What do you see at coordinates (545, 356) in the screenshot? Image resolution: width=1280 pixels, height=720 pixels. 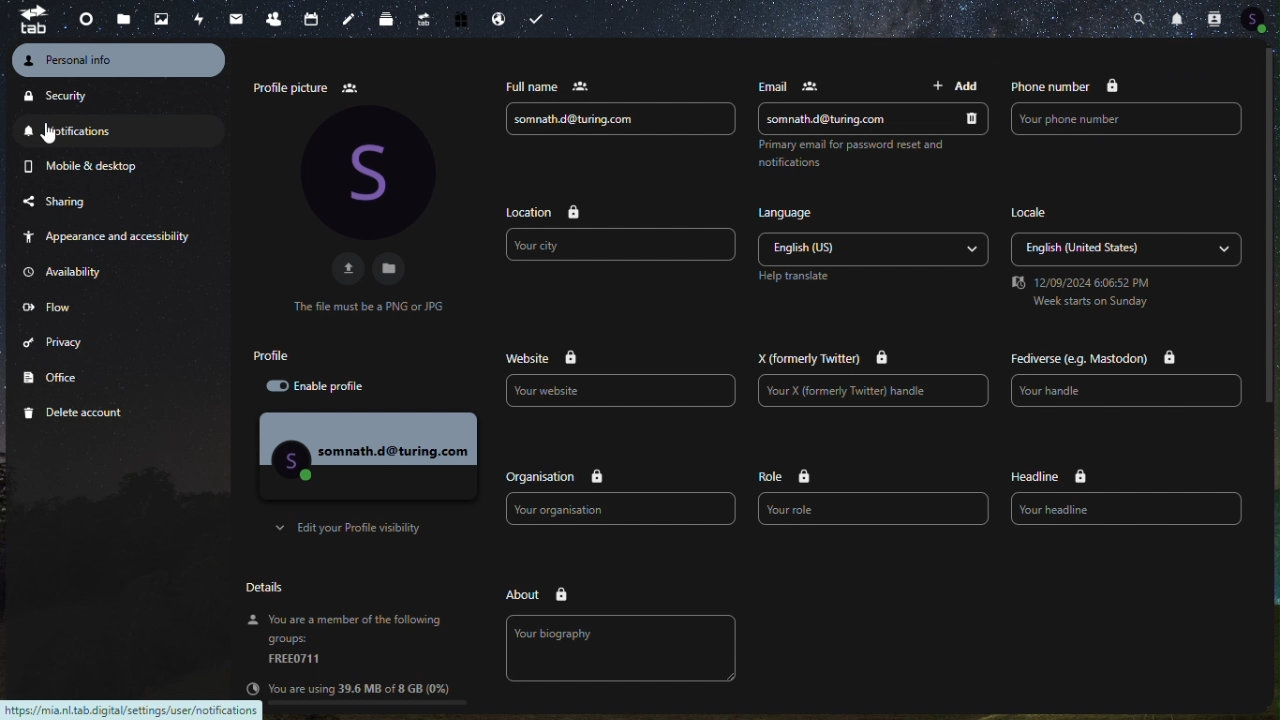 I see `website` at bounding box center [545, 356].